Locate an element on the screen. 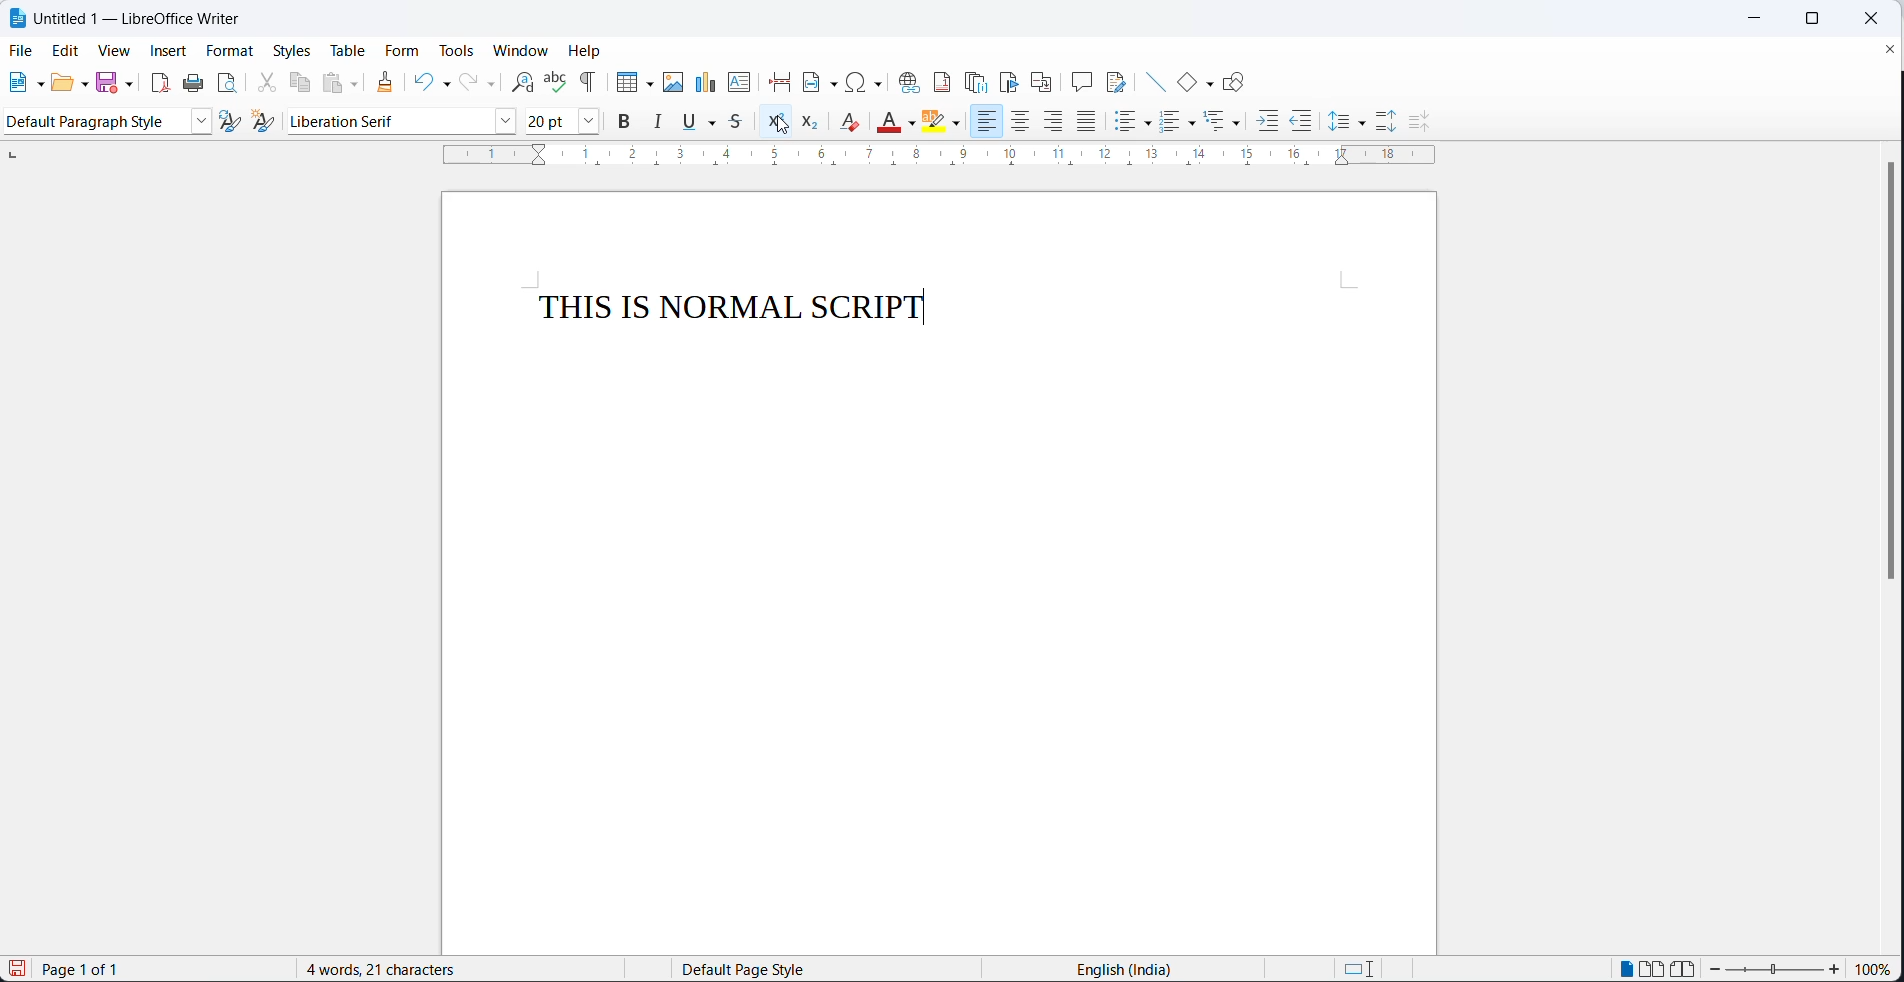 The width and height of the screenshot is (1904, 982). select outline format is located at coordinates (1224, 121).